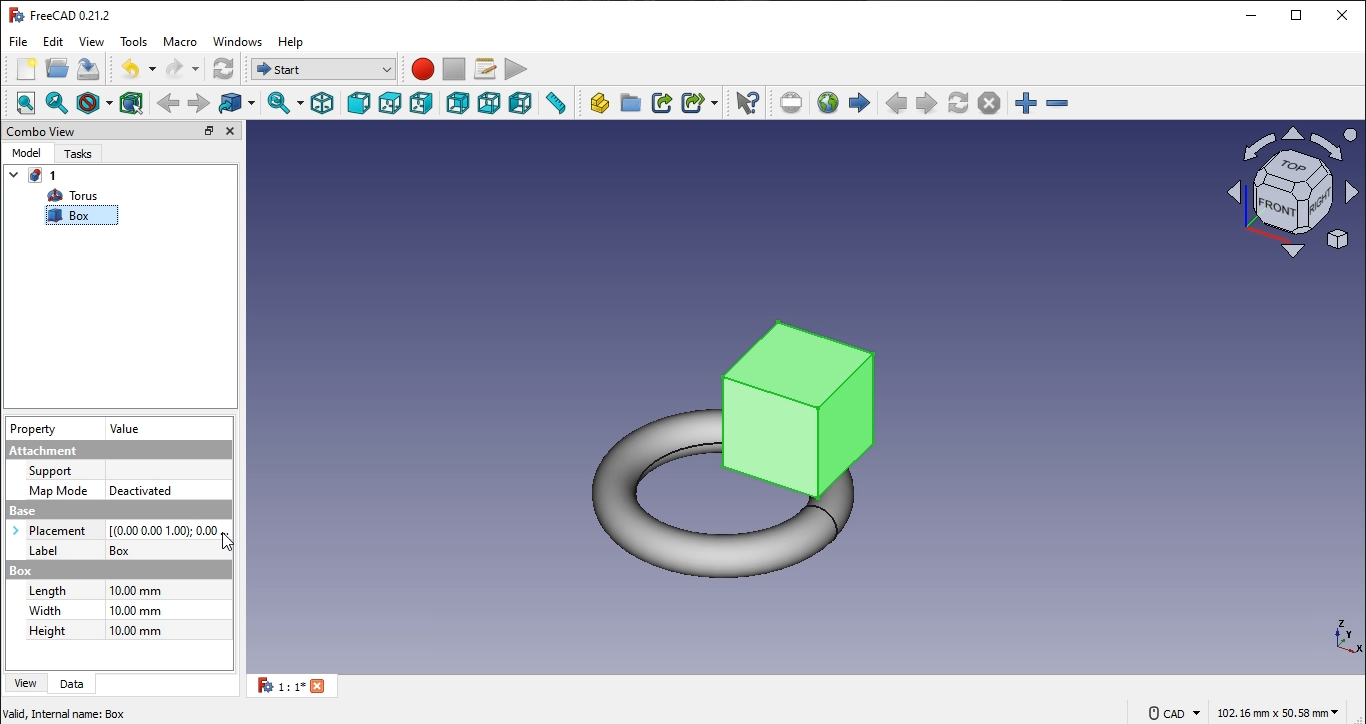 This screenshot has height=724, width=1366. Describe the element at coordinates (26, 154) in the screenshot. I see `model` at that location.